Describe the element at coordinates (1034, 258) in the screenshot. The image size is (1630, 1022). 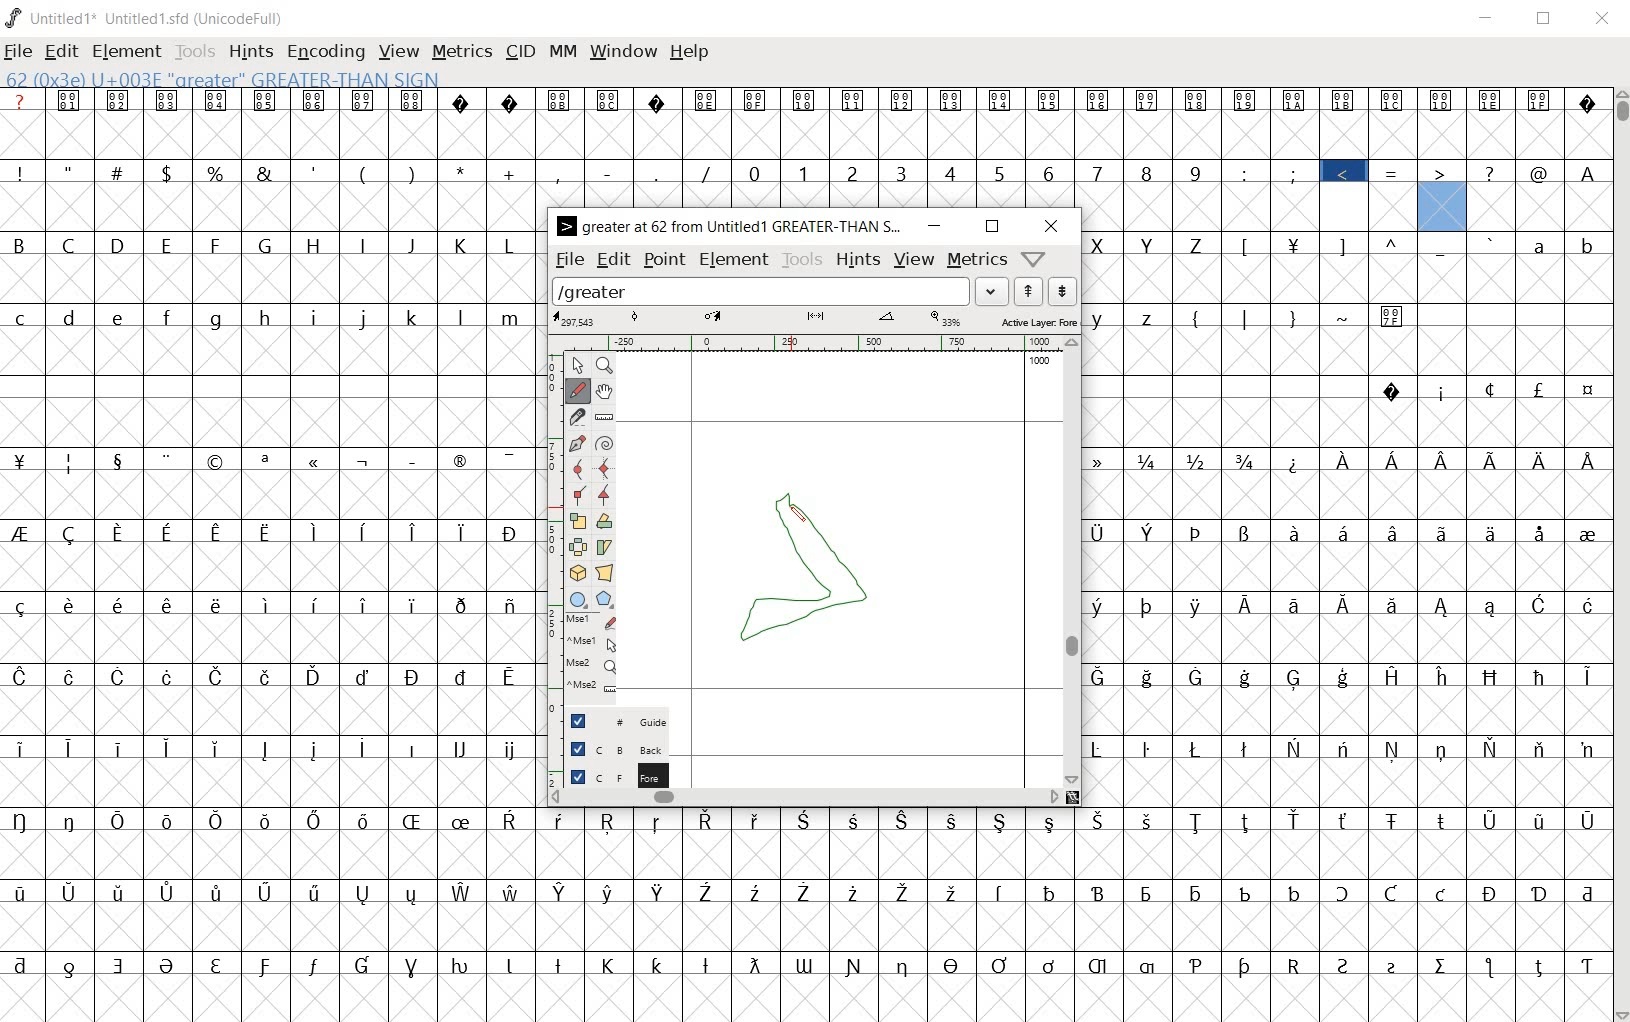
I see `help/window` at that location.